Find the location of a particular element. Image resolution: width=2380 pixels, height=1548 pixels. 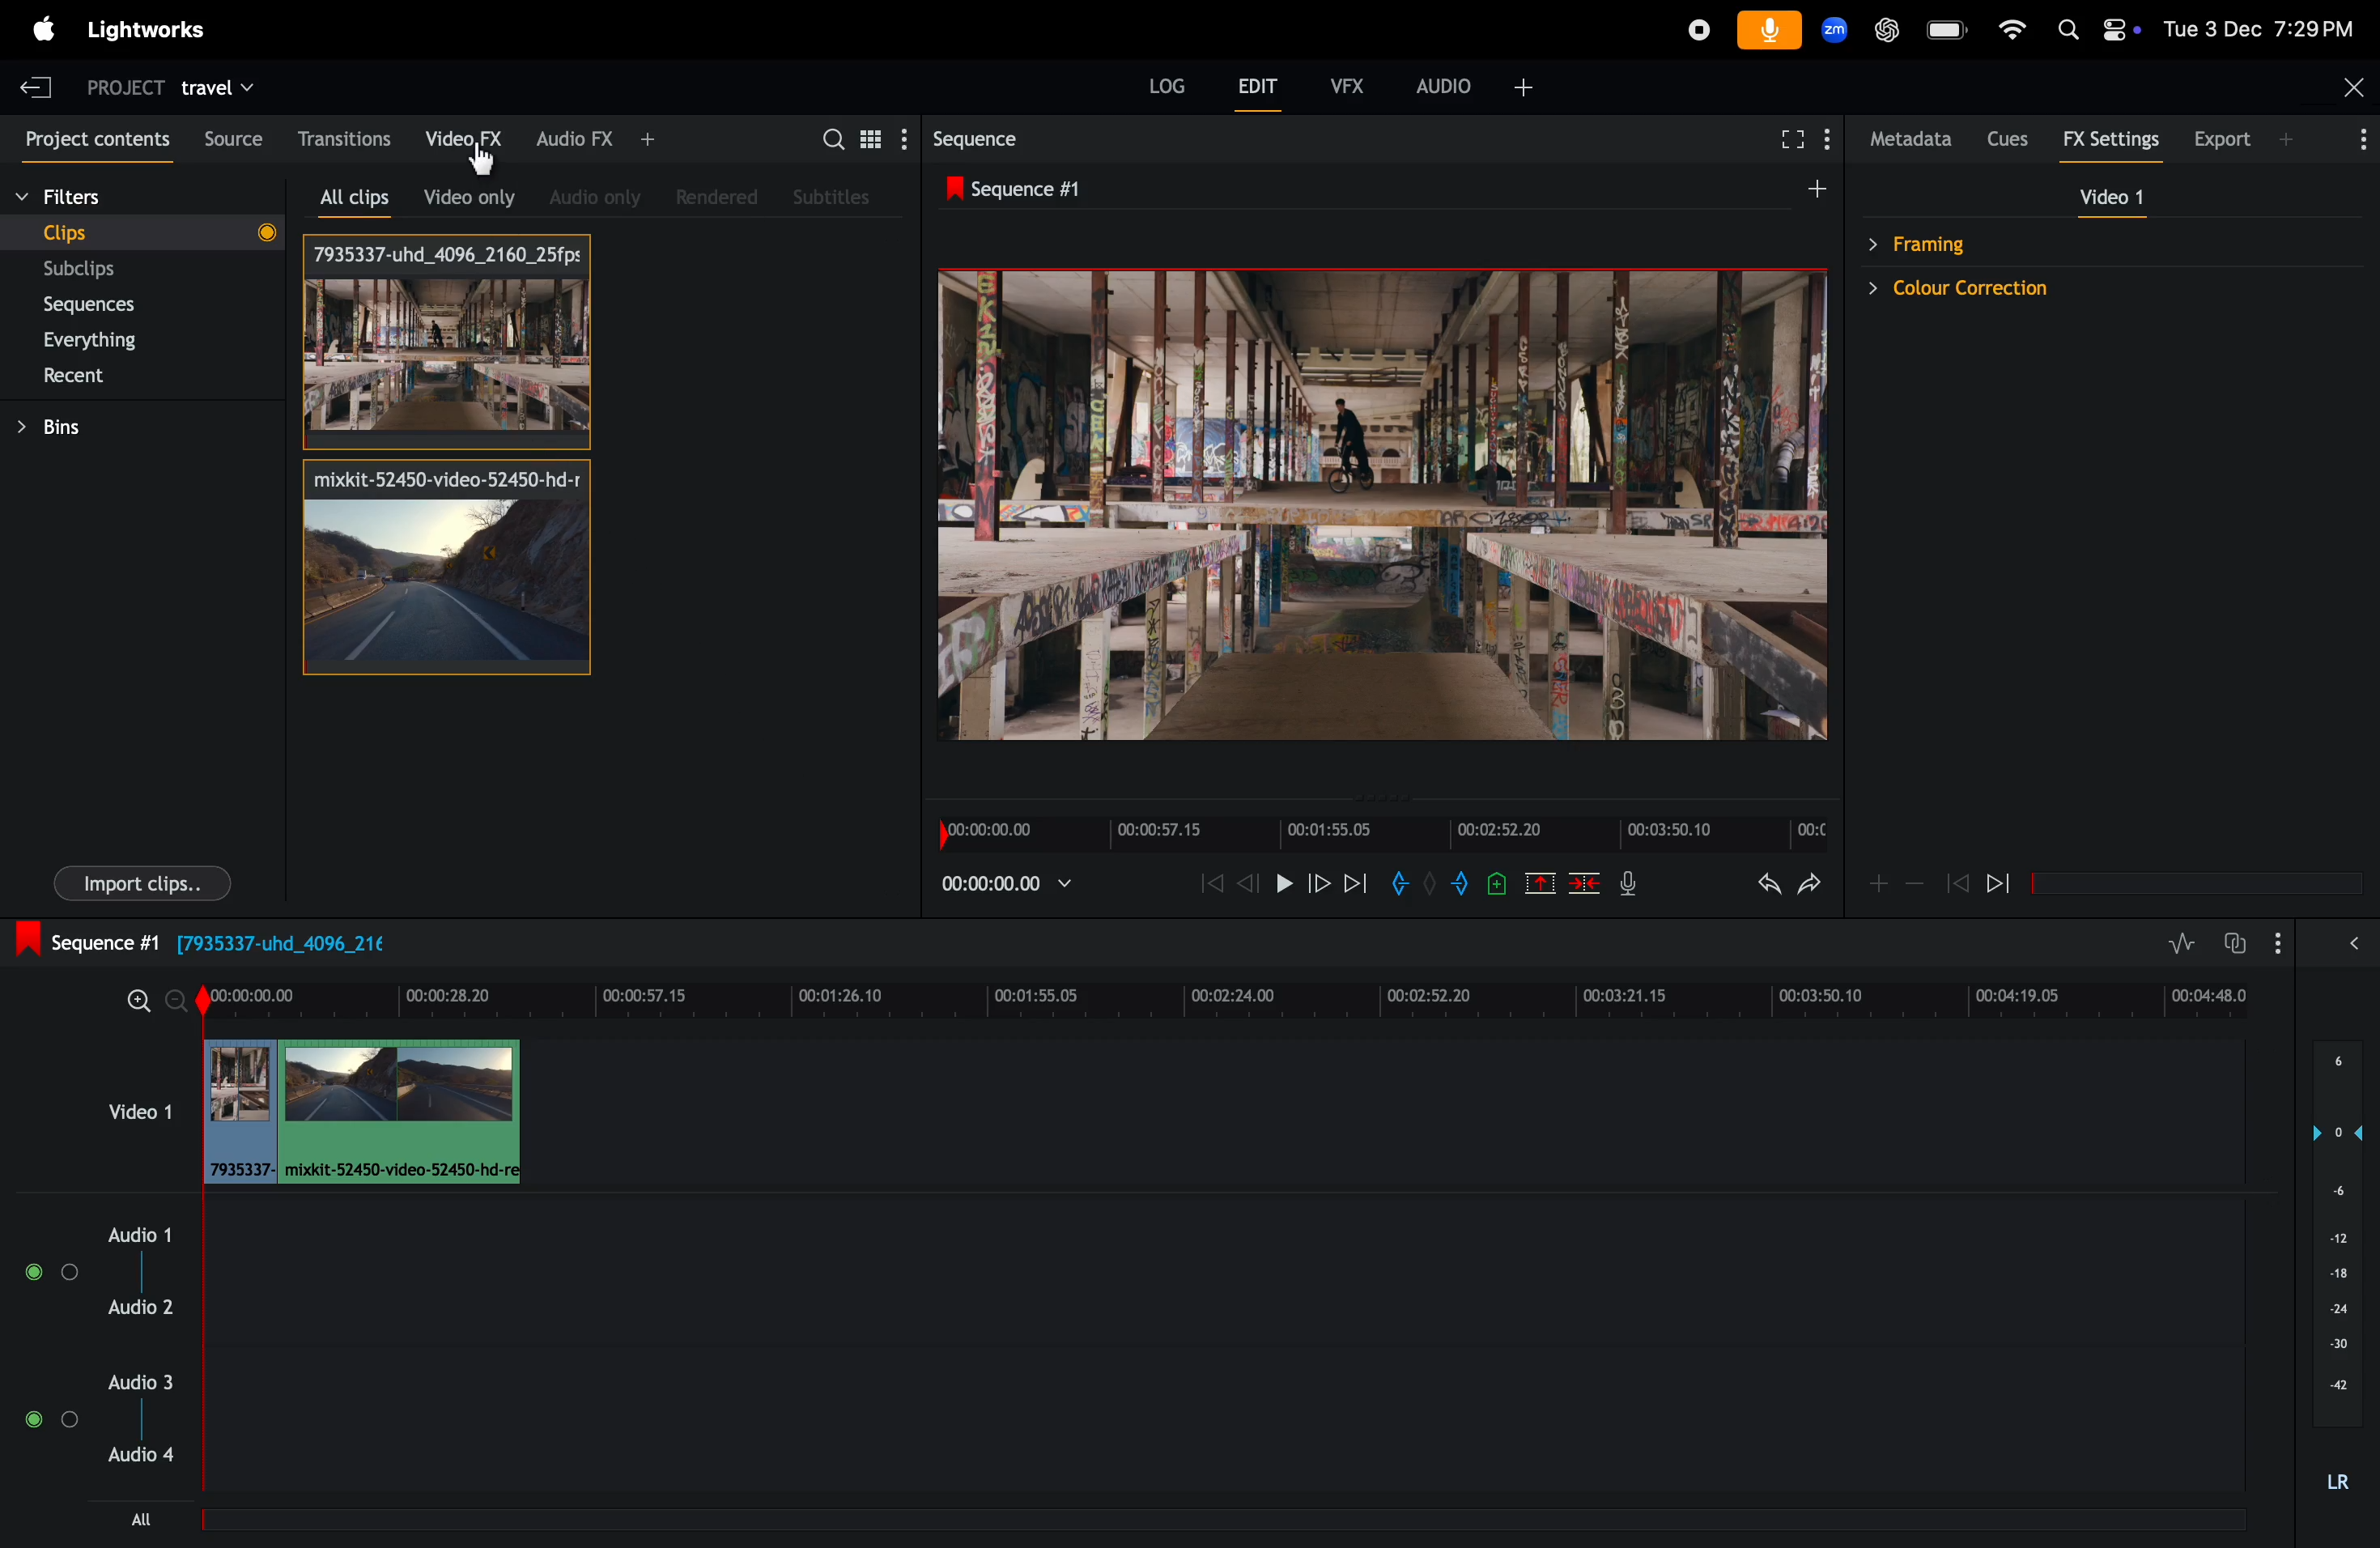

pause is located at coordinates (1281, 883).